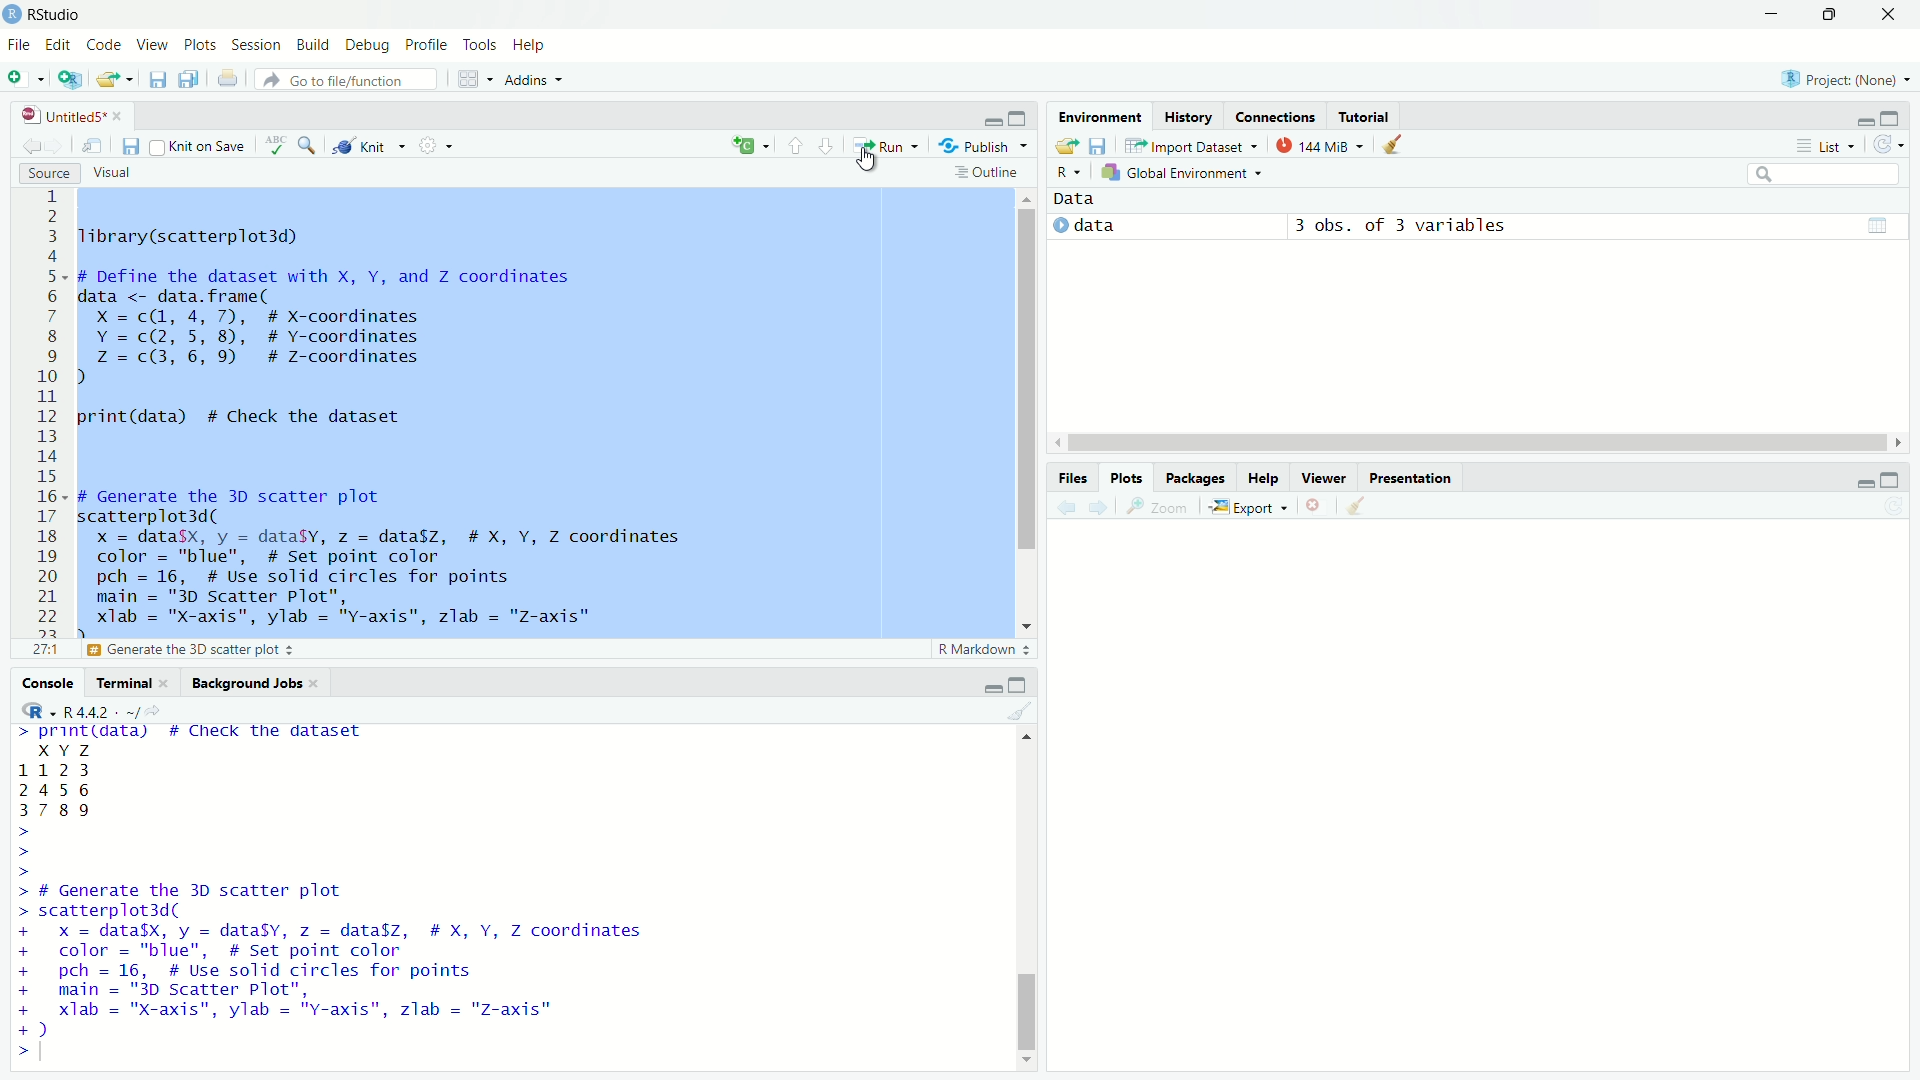  What do you see at coordinates (58, 147) in the screenshot?
I see `go forward to the next source location` at bounding box center [58, 147].